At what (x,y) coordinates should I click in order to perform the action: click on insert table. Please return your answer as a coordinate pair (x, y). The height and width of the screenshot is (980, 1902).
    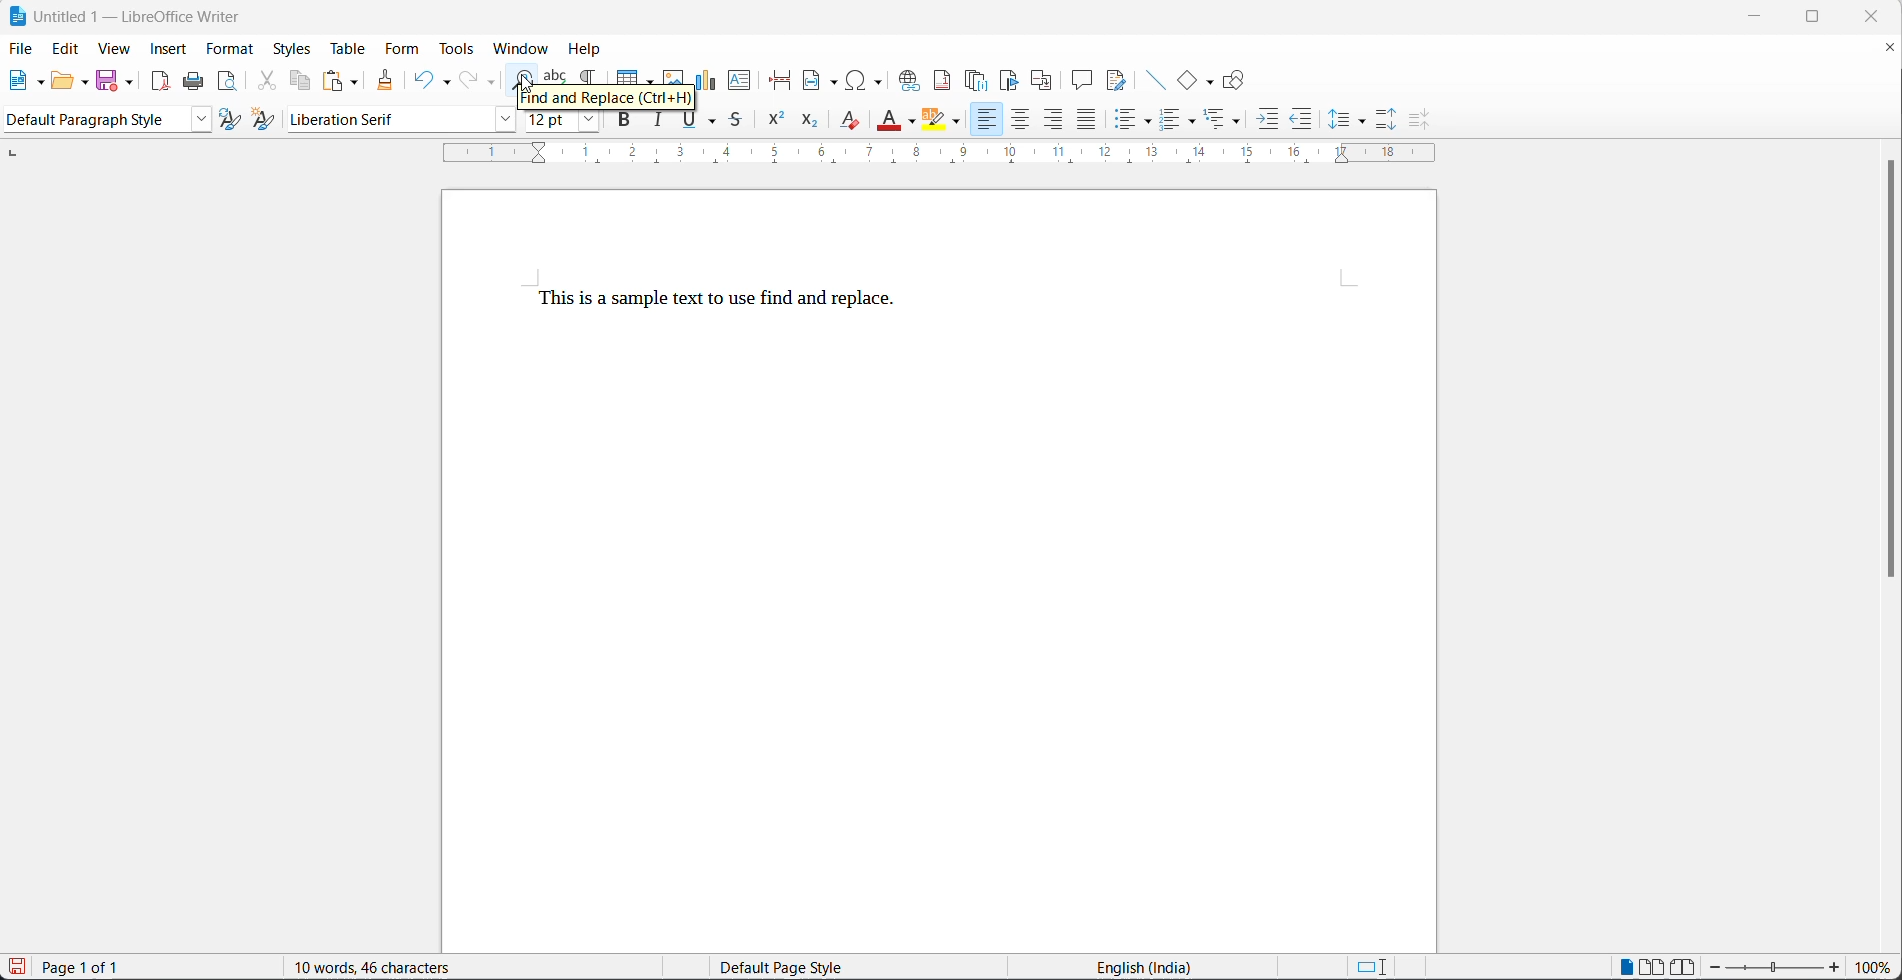
    Looking at the image, I should click on (635, 74).